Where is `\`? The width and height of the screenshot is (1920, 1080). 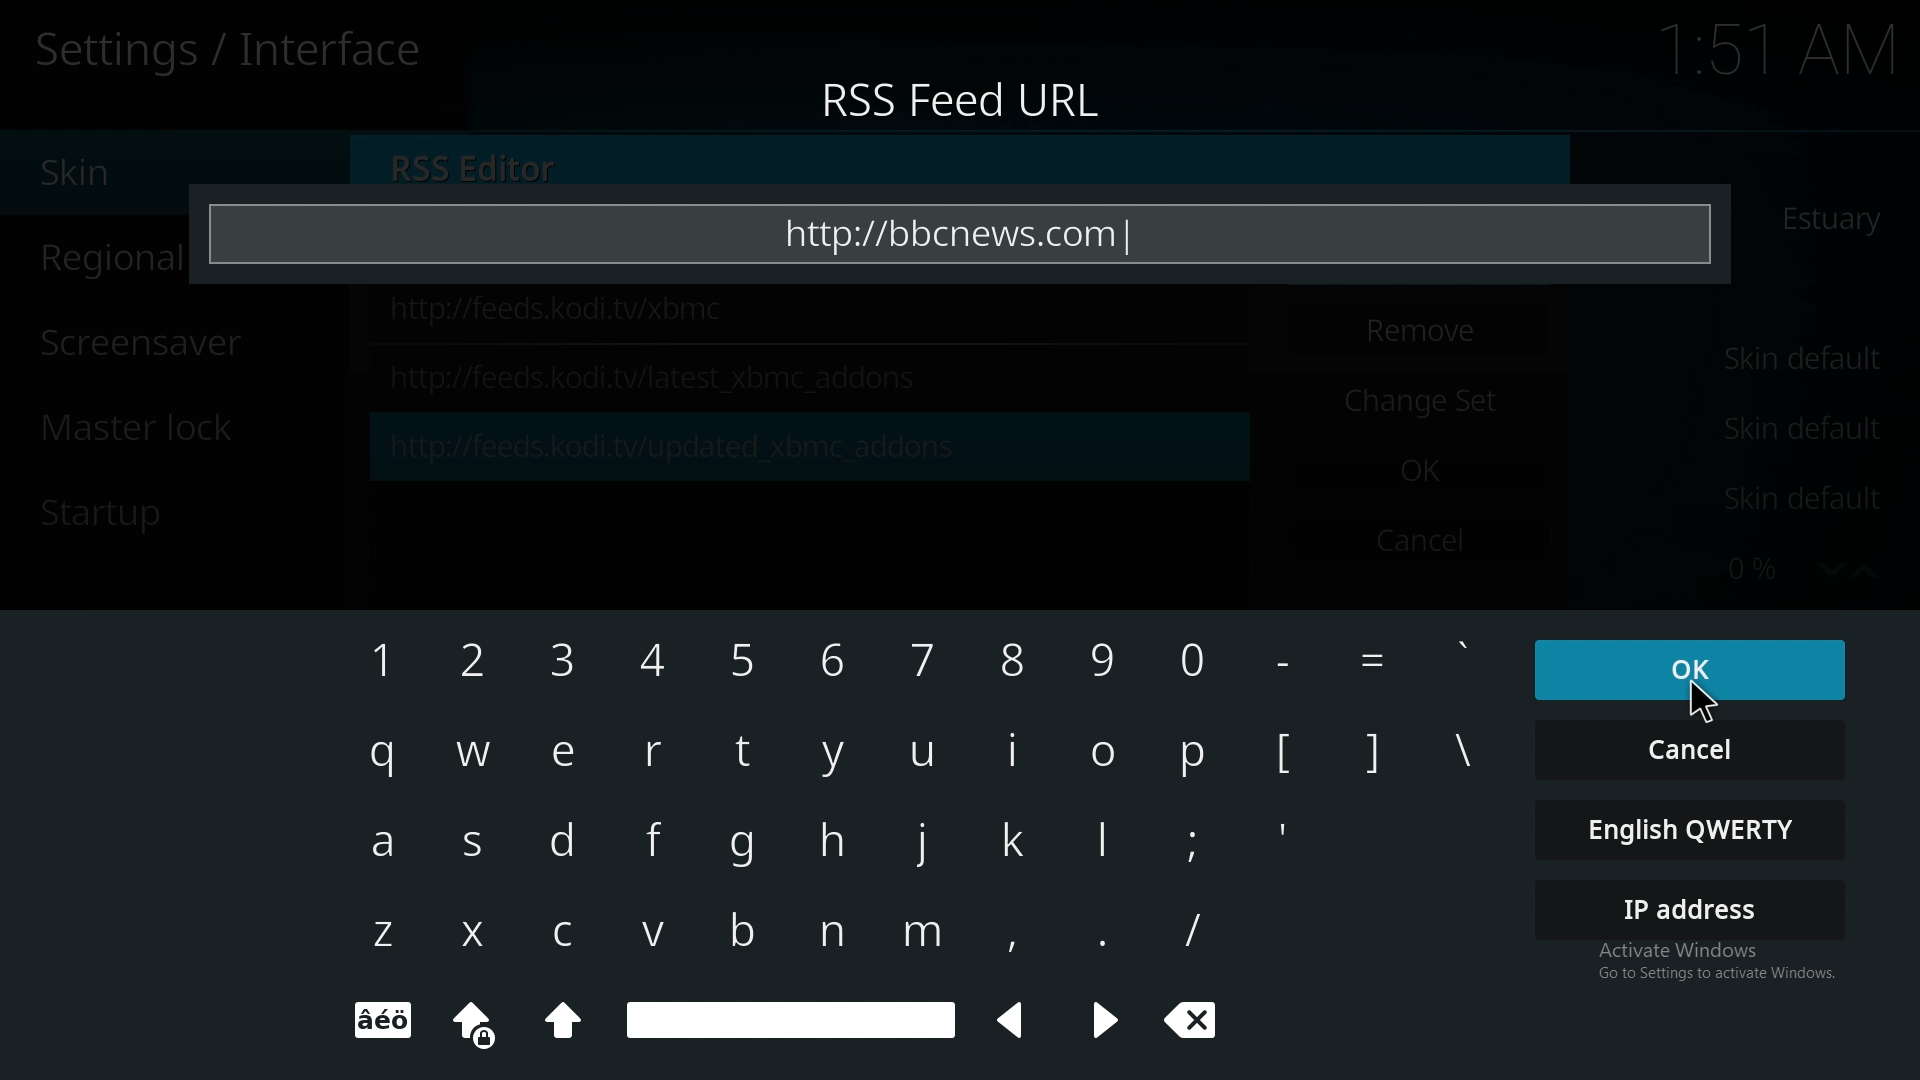 \ is located at coordinates (1464, 750).